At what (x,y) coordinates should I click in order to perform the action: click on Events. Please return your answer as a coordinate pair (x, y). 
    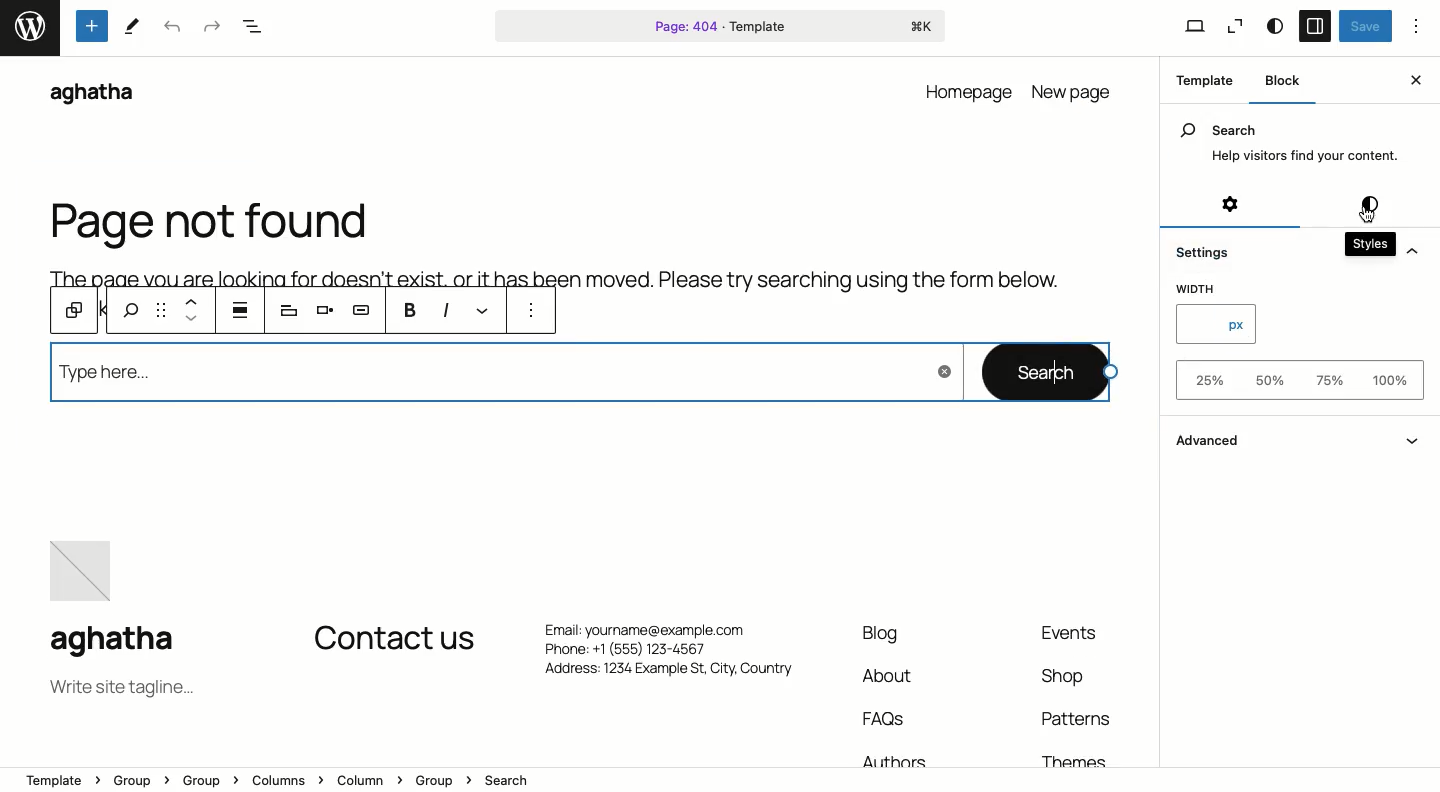
    Looking at the image, I should click on (1071, 634).